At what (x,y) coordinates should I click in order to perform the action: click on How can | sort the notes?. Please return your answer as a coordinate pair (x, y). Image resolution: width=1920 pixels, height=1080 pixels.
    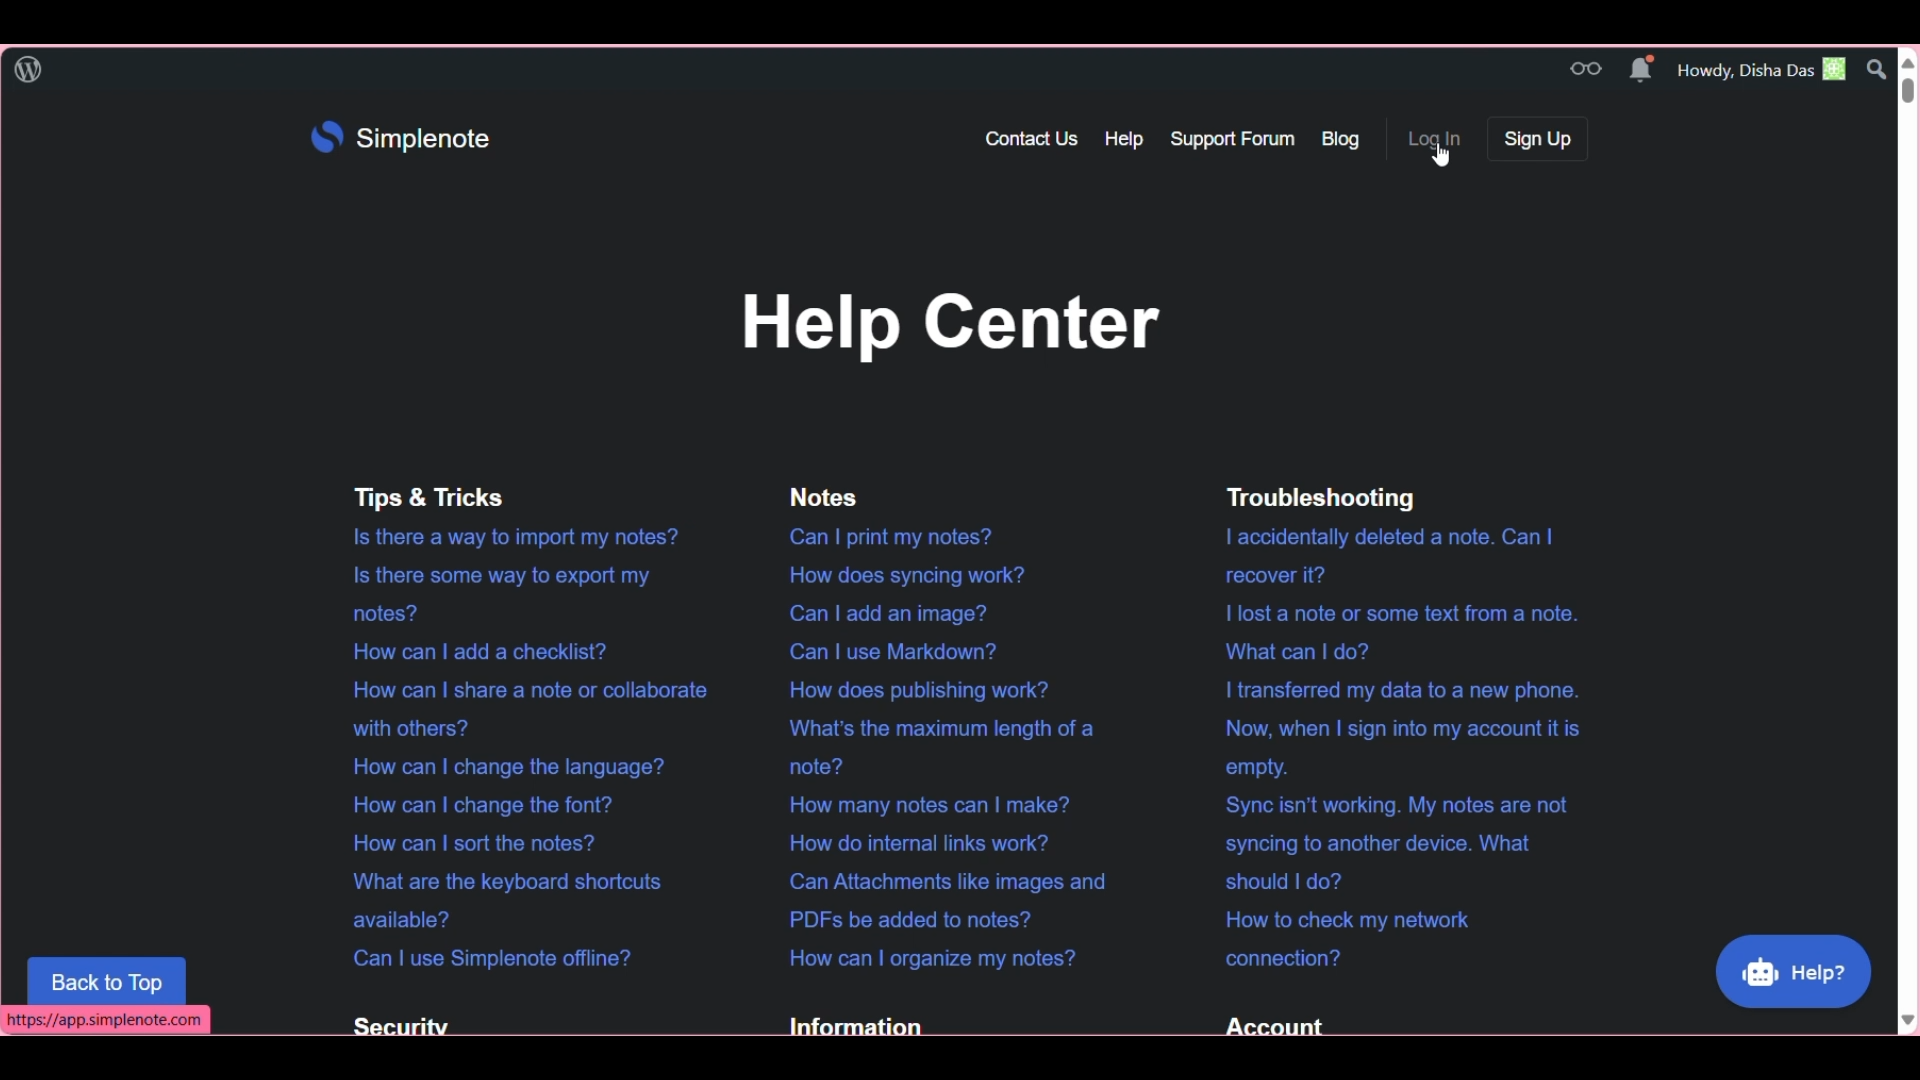
    Looking at the image, I should click on (465, 841).